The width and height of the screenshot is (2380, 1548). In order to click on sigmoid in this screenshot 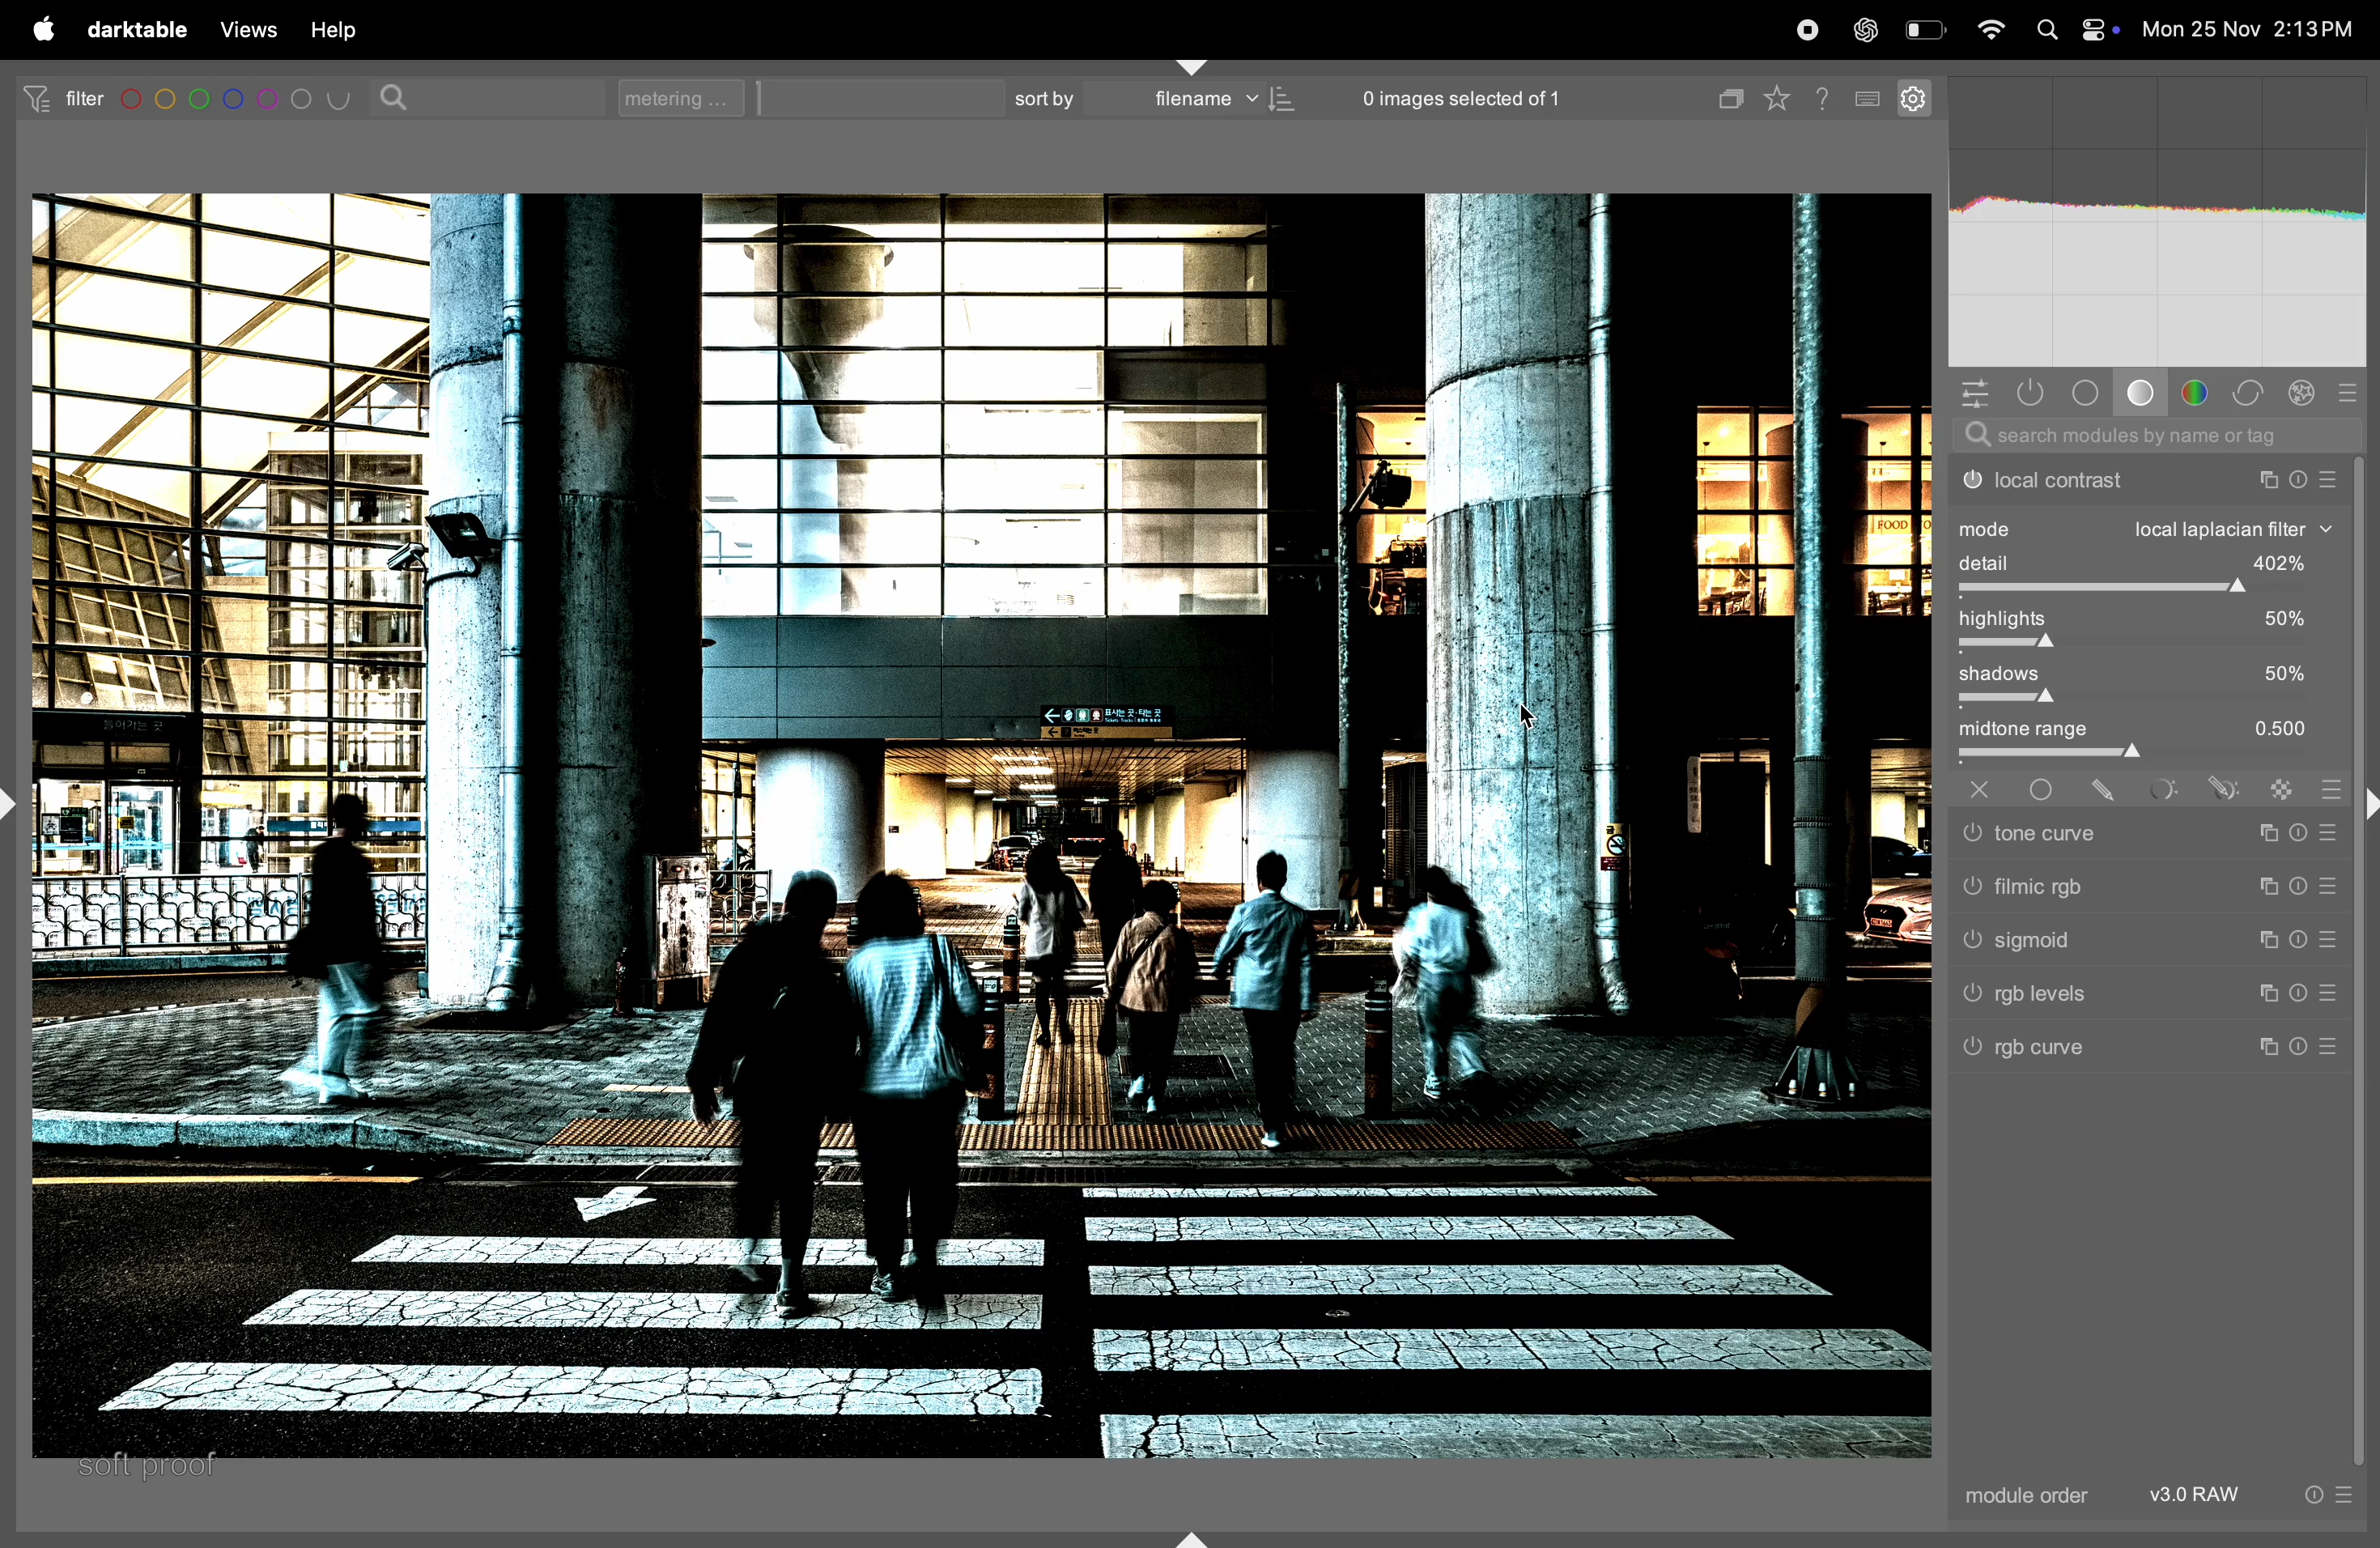, I will do `click(2132, 941)`.